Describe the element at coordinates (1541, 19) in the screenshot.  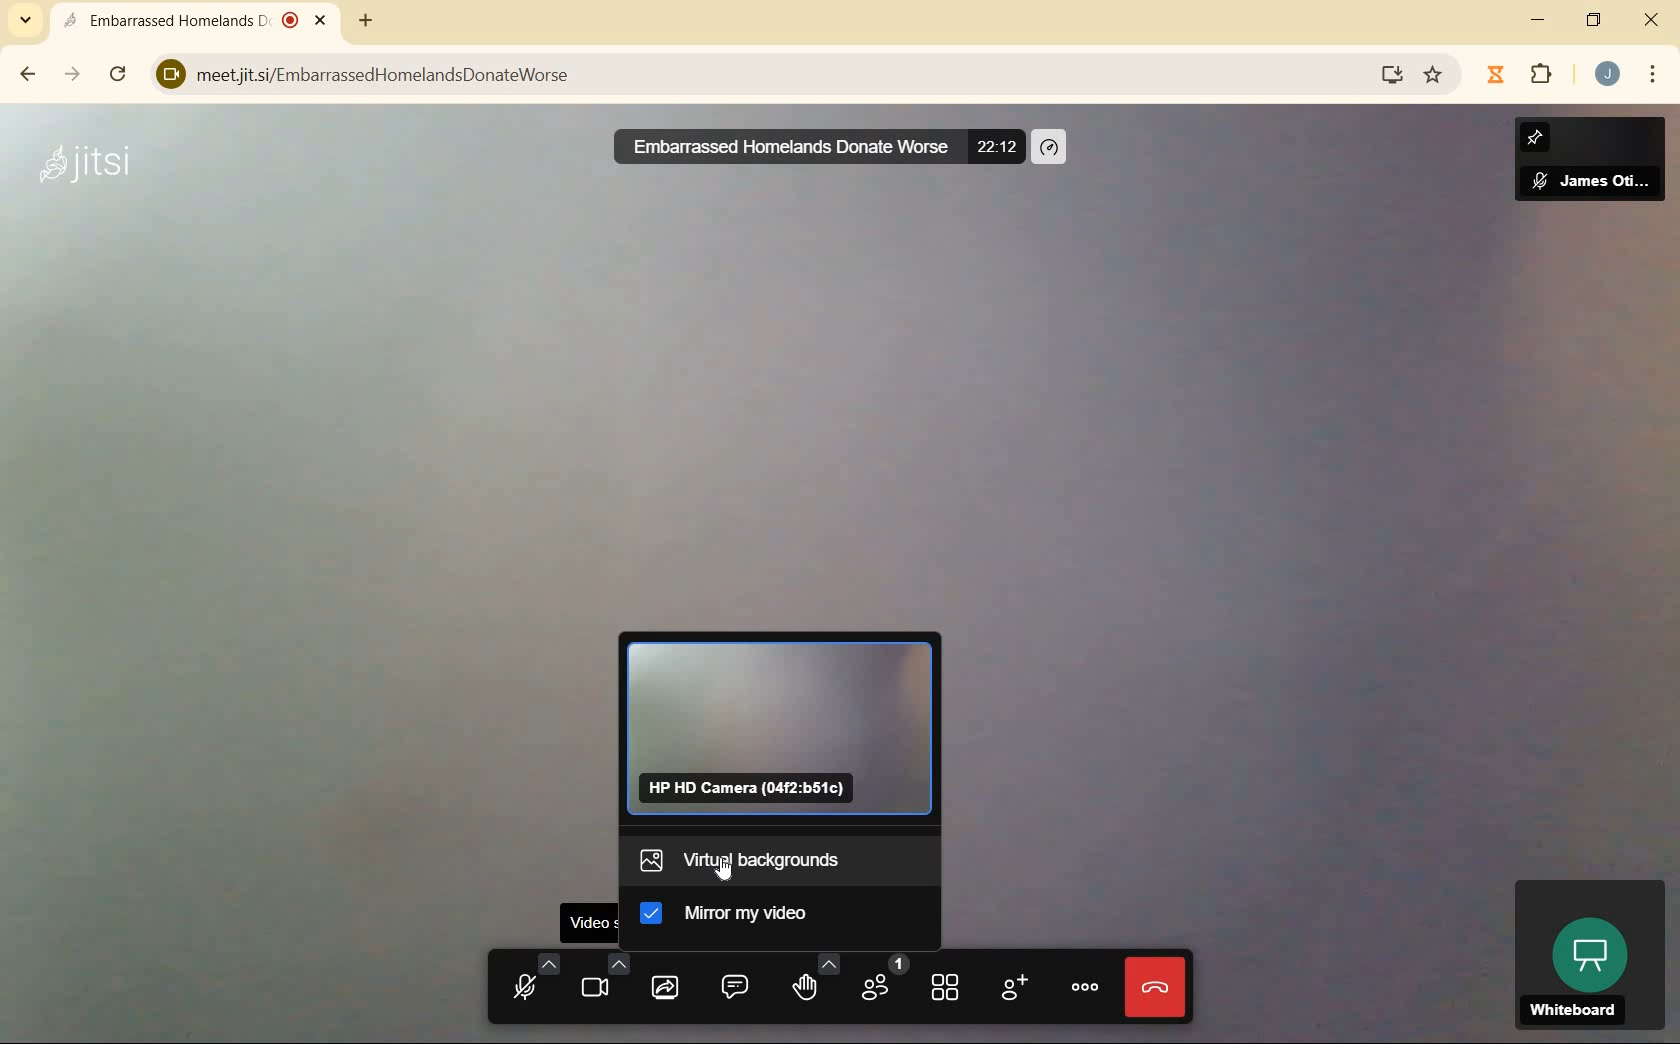
I see `minimize` at that location.